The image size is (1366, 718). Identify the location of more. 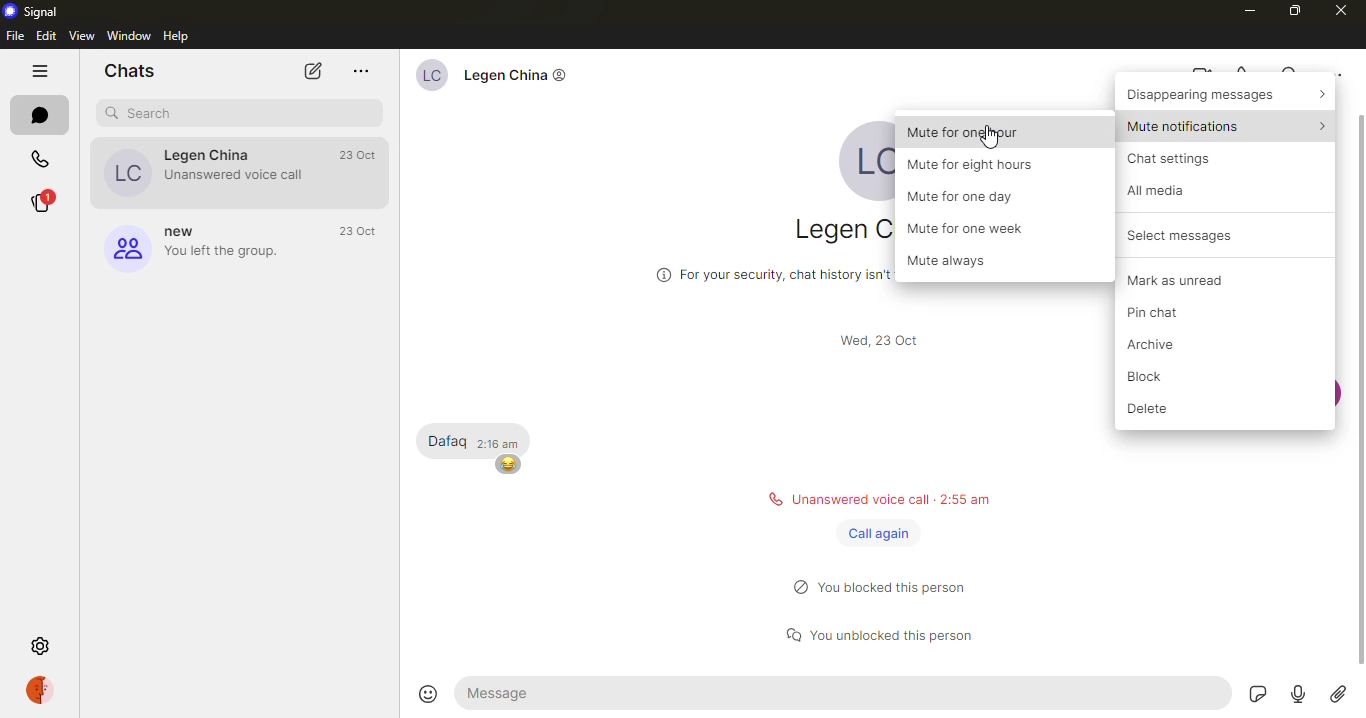
(361, 69).